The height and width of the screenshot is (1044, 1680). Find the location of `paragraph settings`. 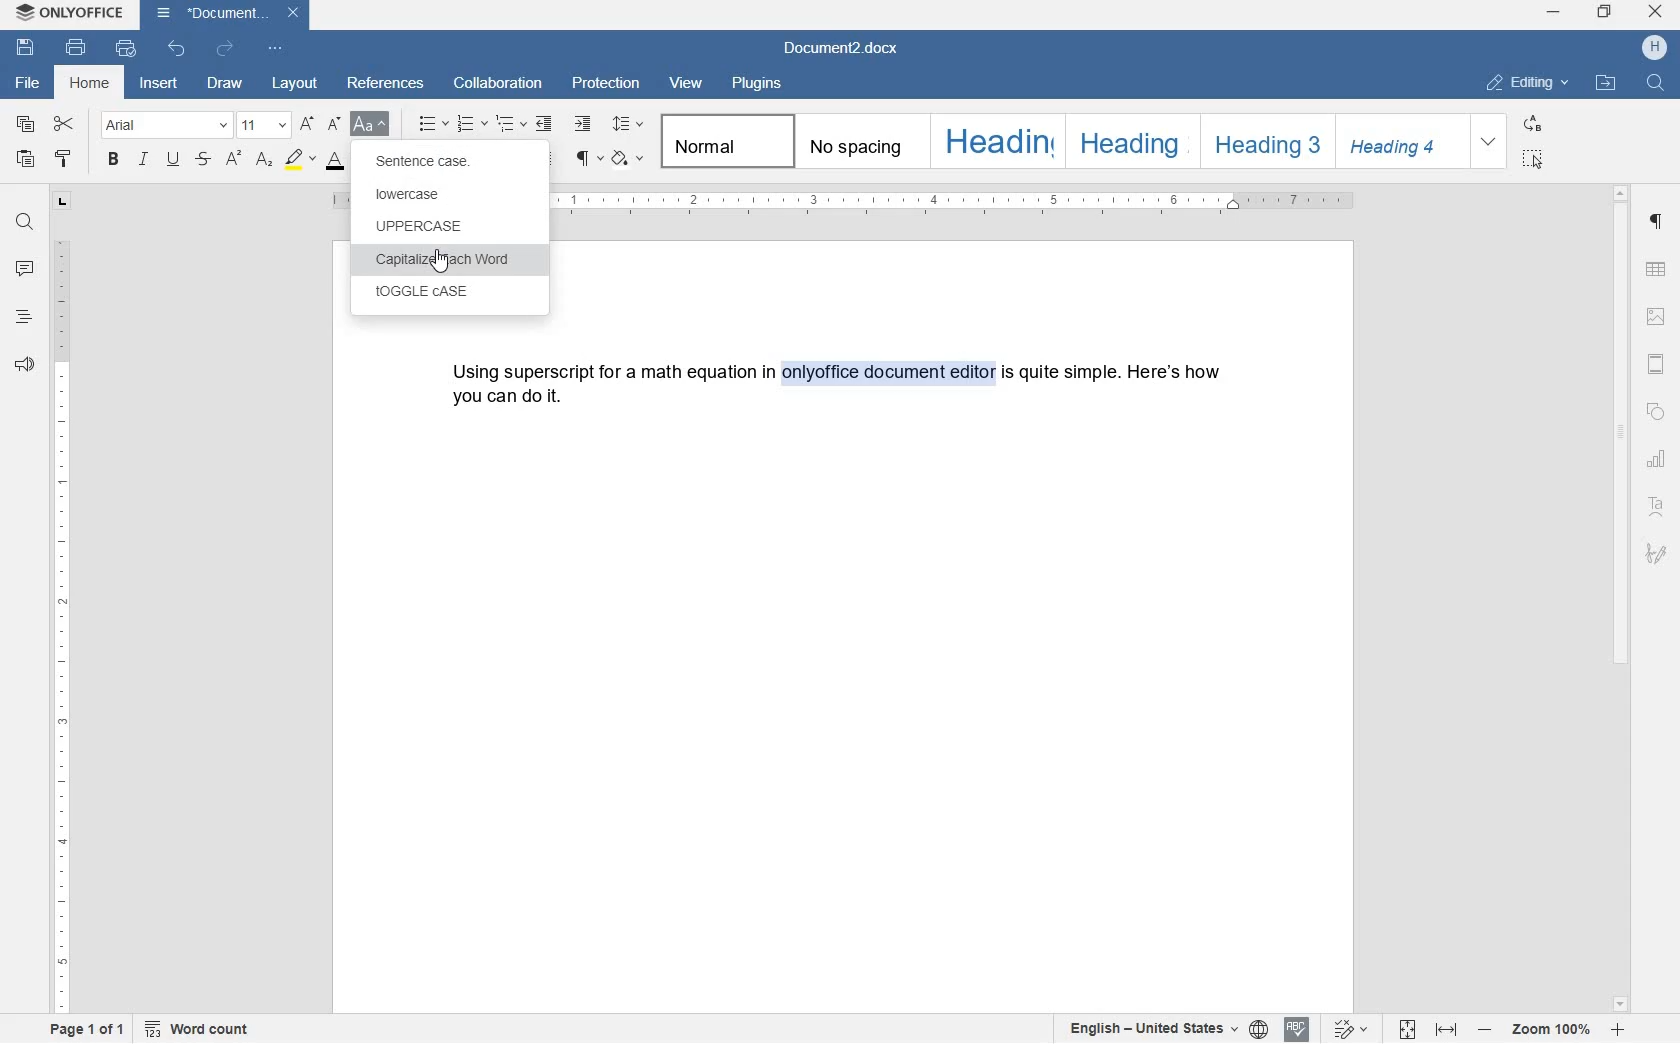

paragraph settings is located at coordinates (1657, 223).